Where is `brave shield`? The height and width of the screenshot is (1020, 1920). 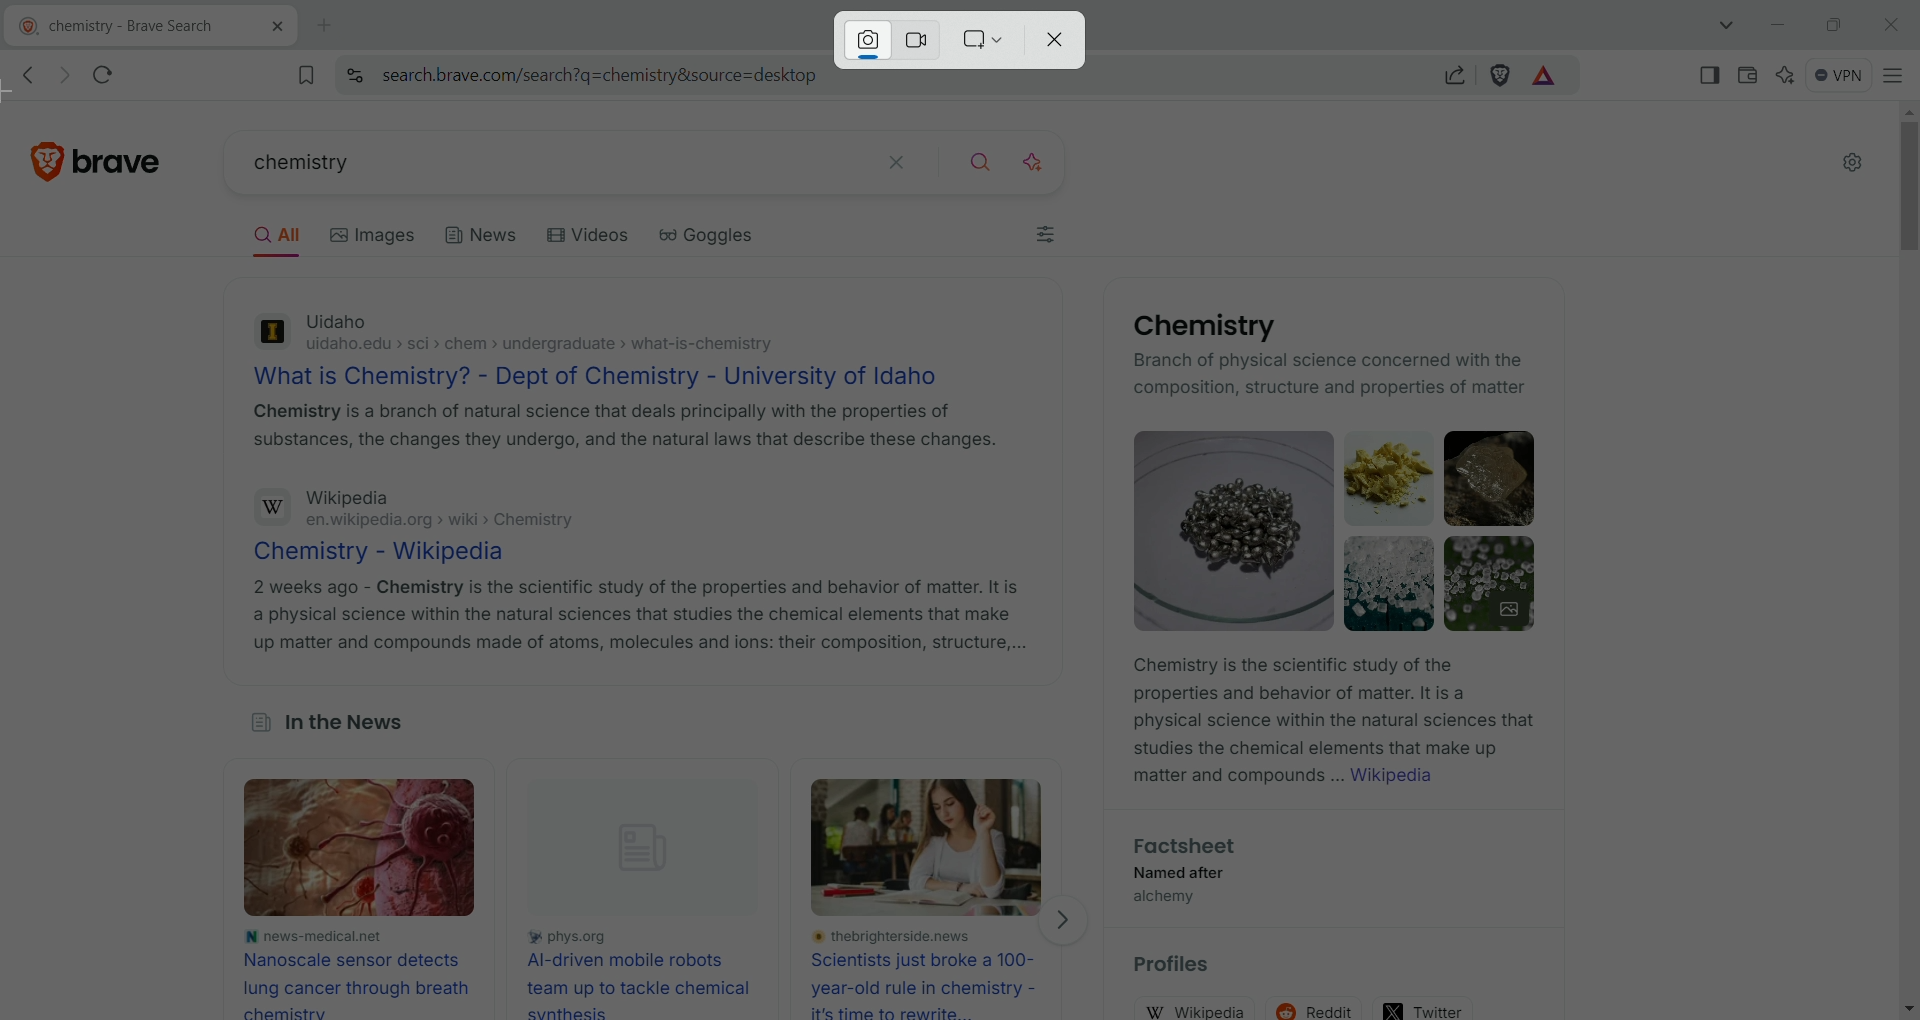 brave shield is located at coordinates (1501, 75).